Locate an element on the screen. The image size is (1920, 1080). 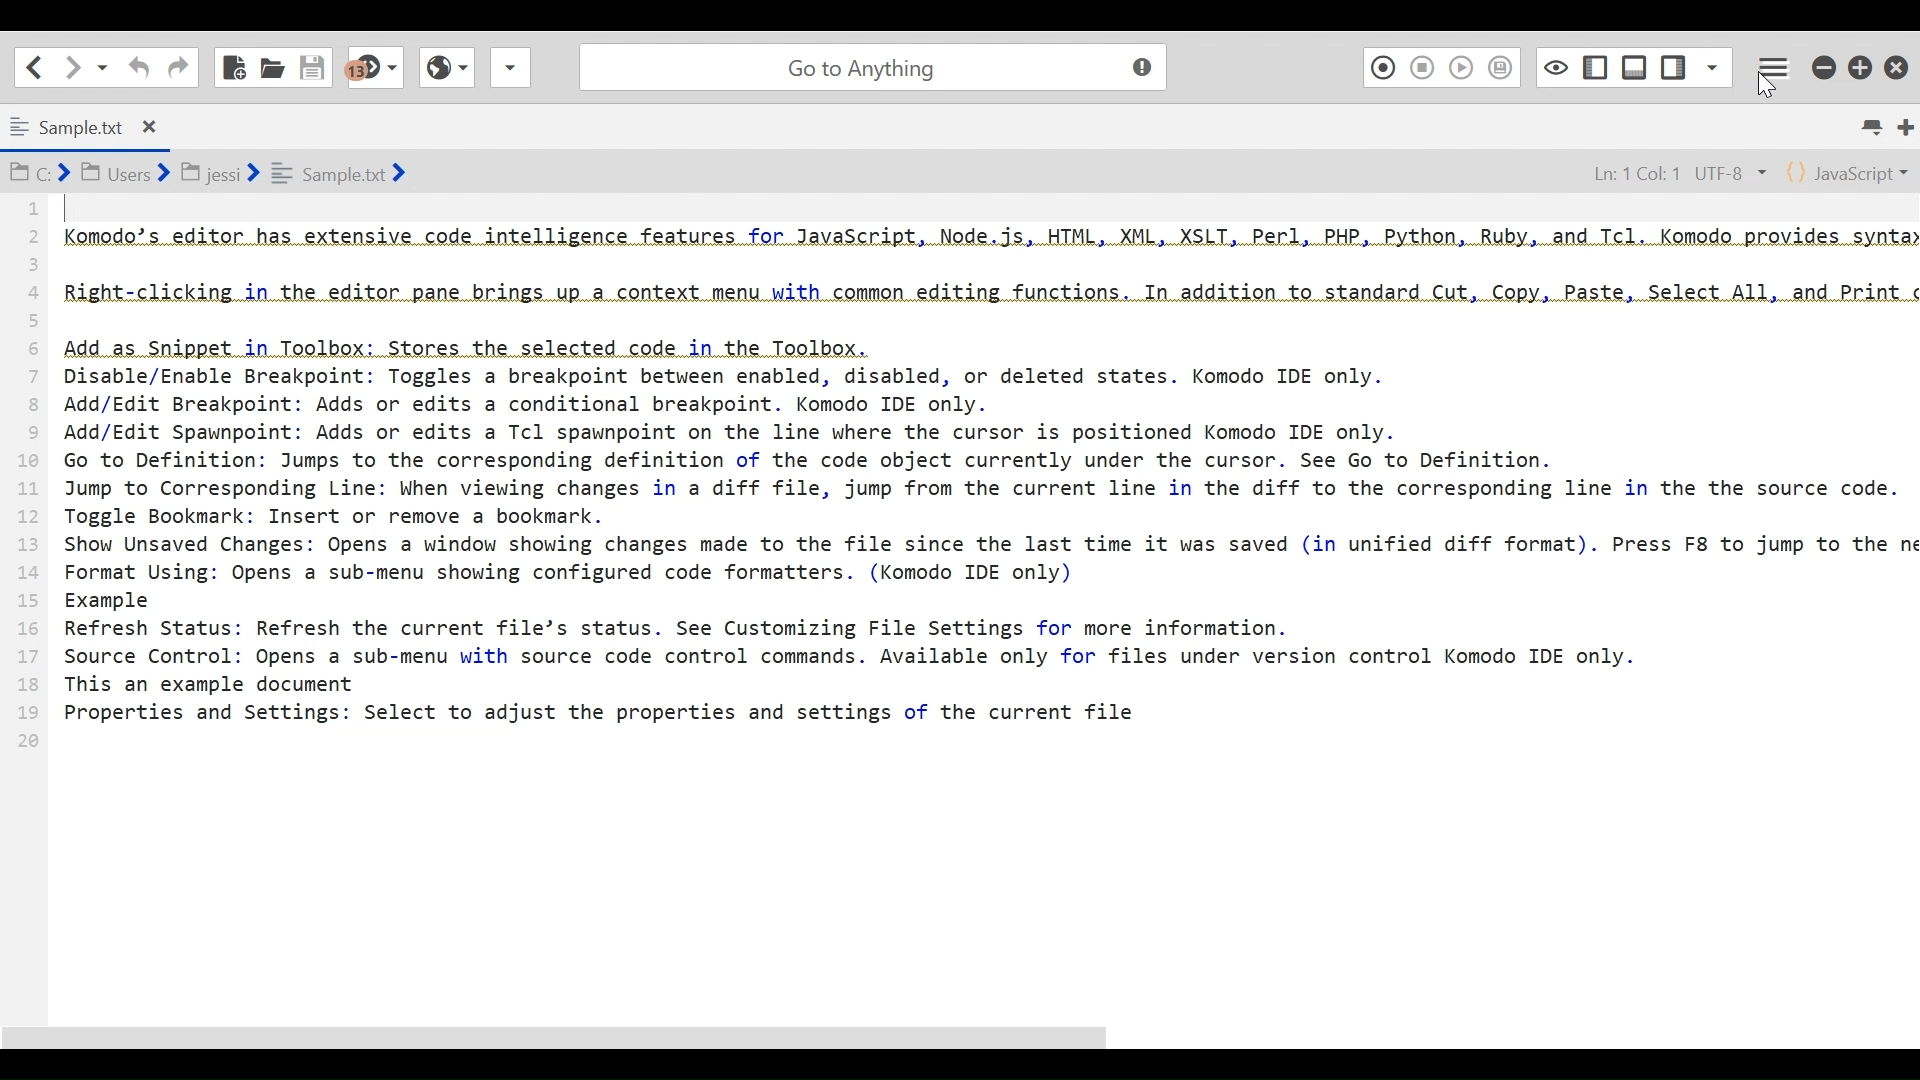
List all tabs is located at coordinates (1876, 127).